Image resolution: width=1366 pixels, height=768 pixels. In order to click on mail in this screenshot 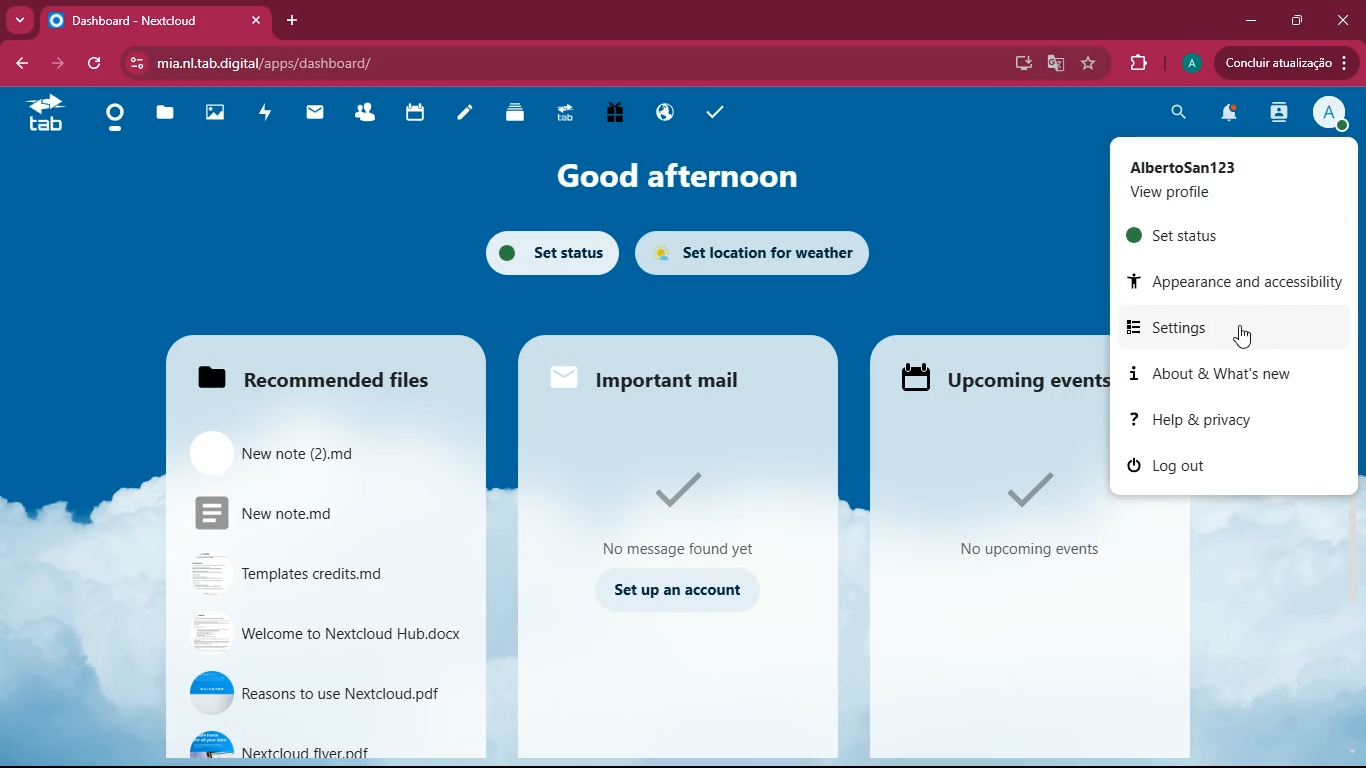, I will do `click(316, 114)`.